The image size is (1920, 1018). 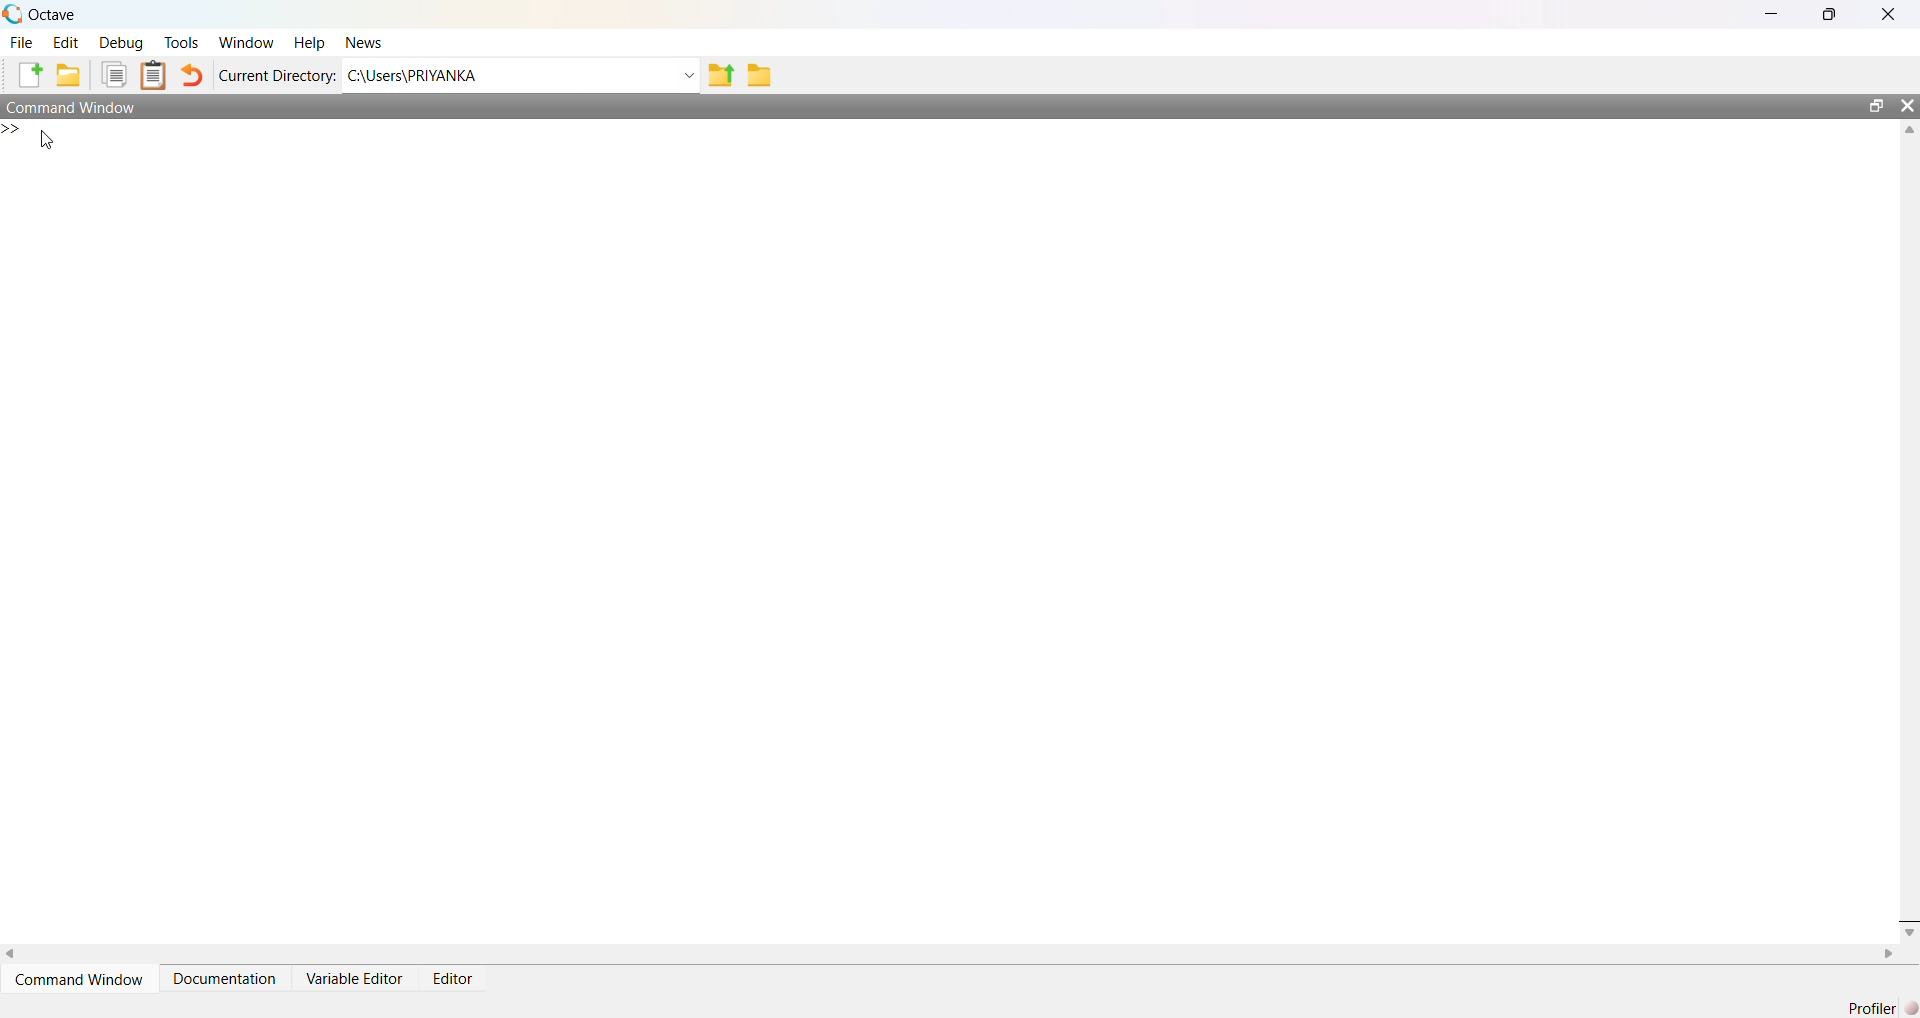 What do you see at coordinates (120, 43) in the screenshot?
I see `debug` at bounding box center [120, 43].